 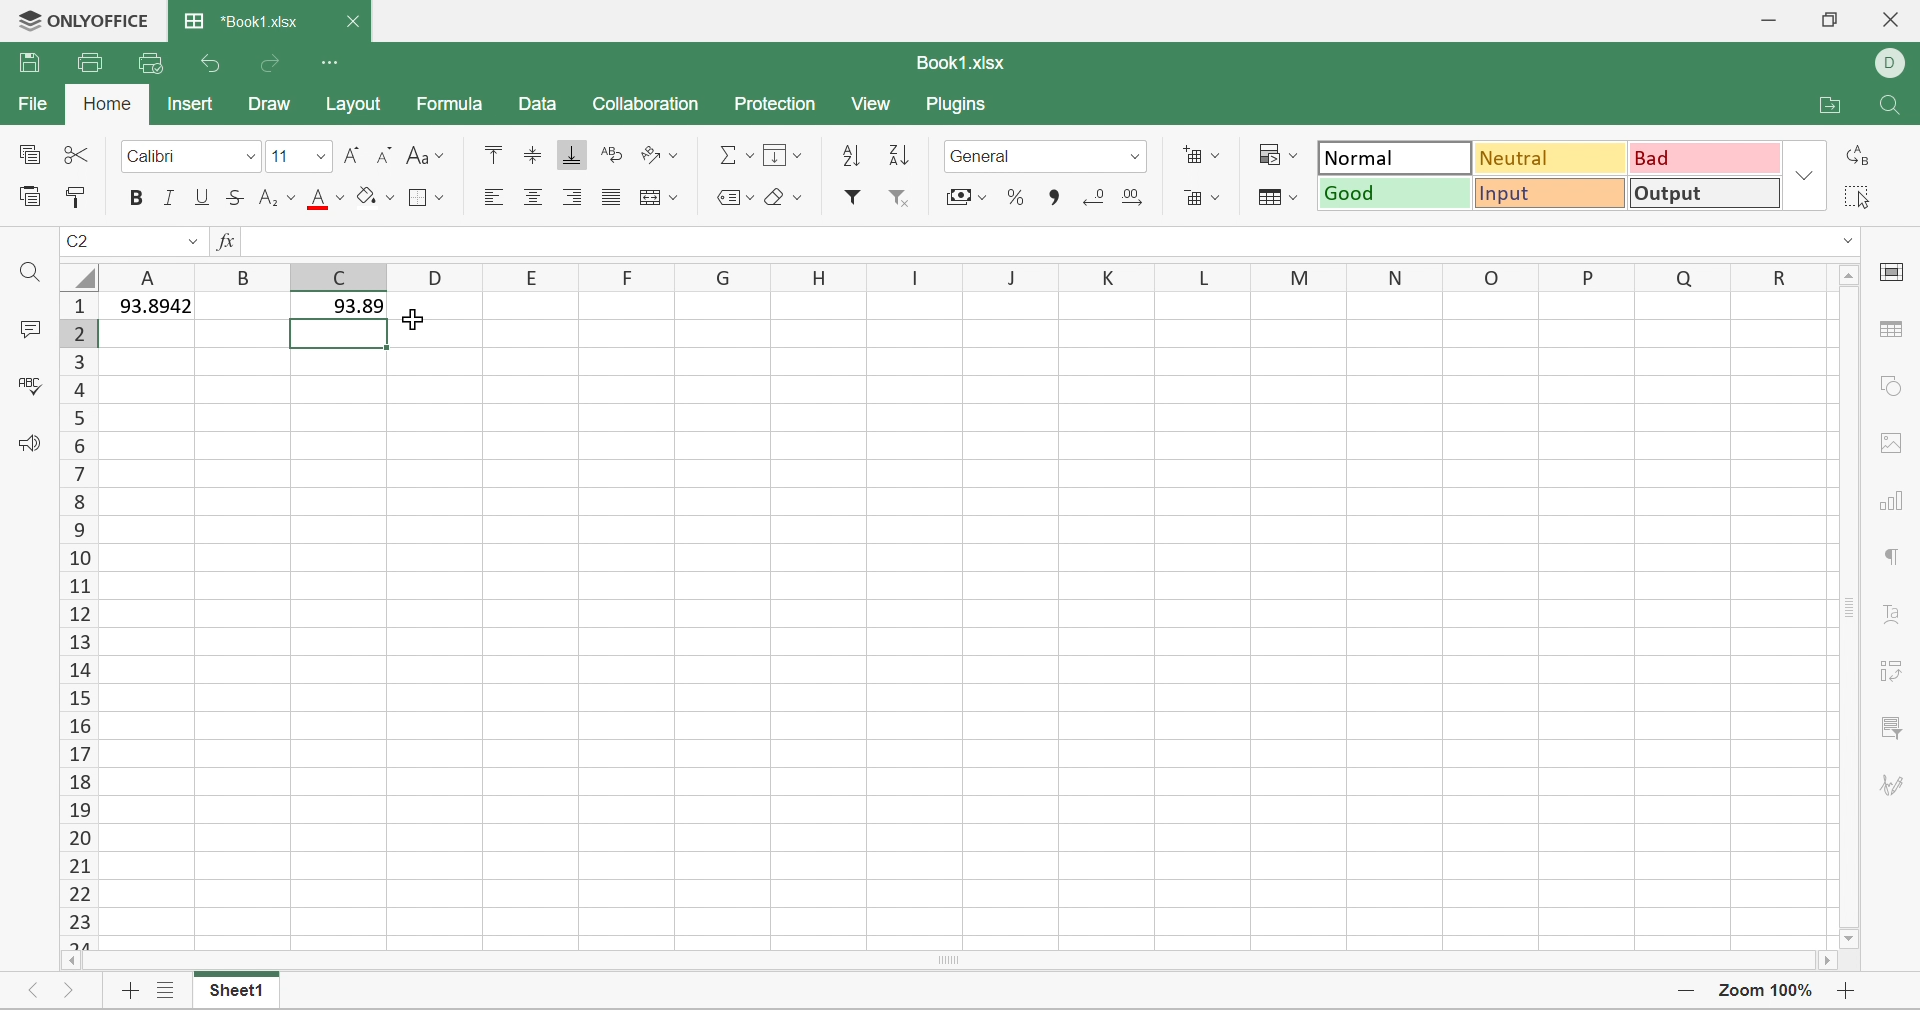 What do you see at coordinates (354, 153) in the screenshot?
I see `Increment font size` at bounding box center [354, 153].